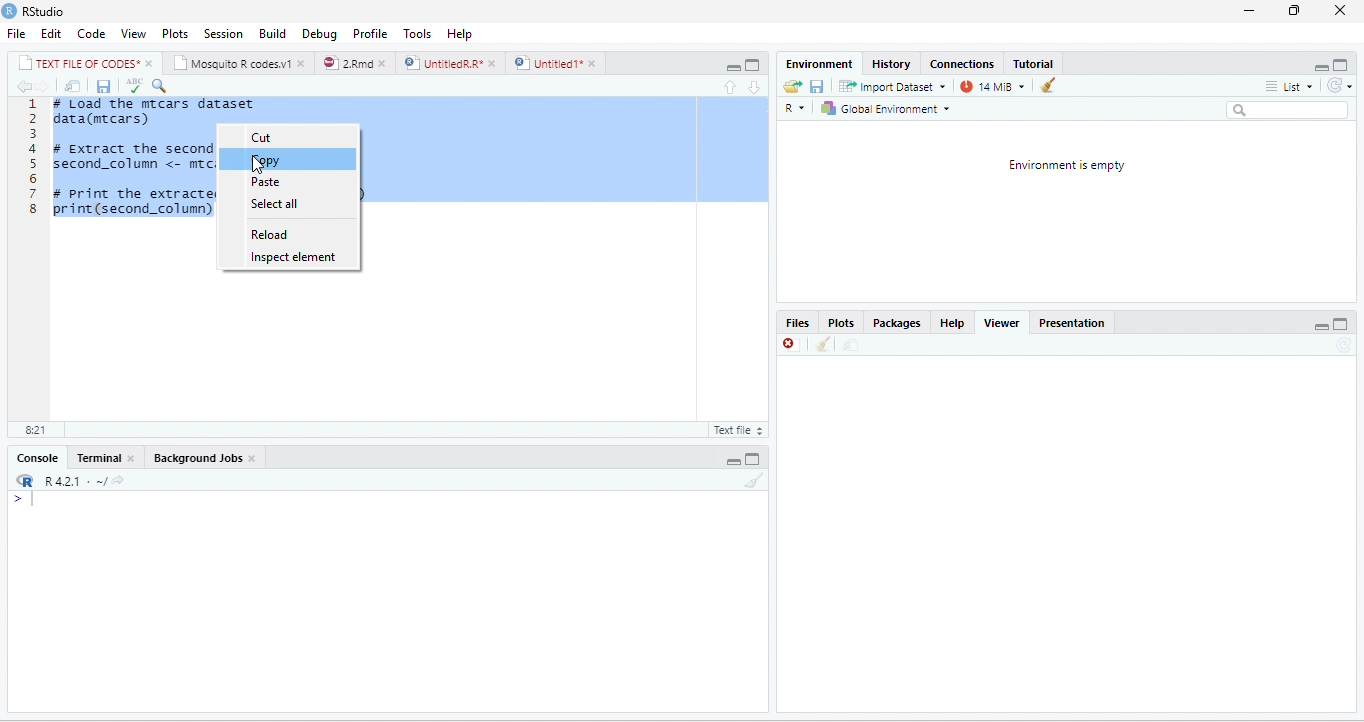 The image size is (1364, 722). I want to click on clean , so click(823, 346).